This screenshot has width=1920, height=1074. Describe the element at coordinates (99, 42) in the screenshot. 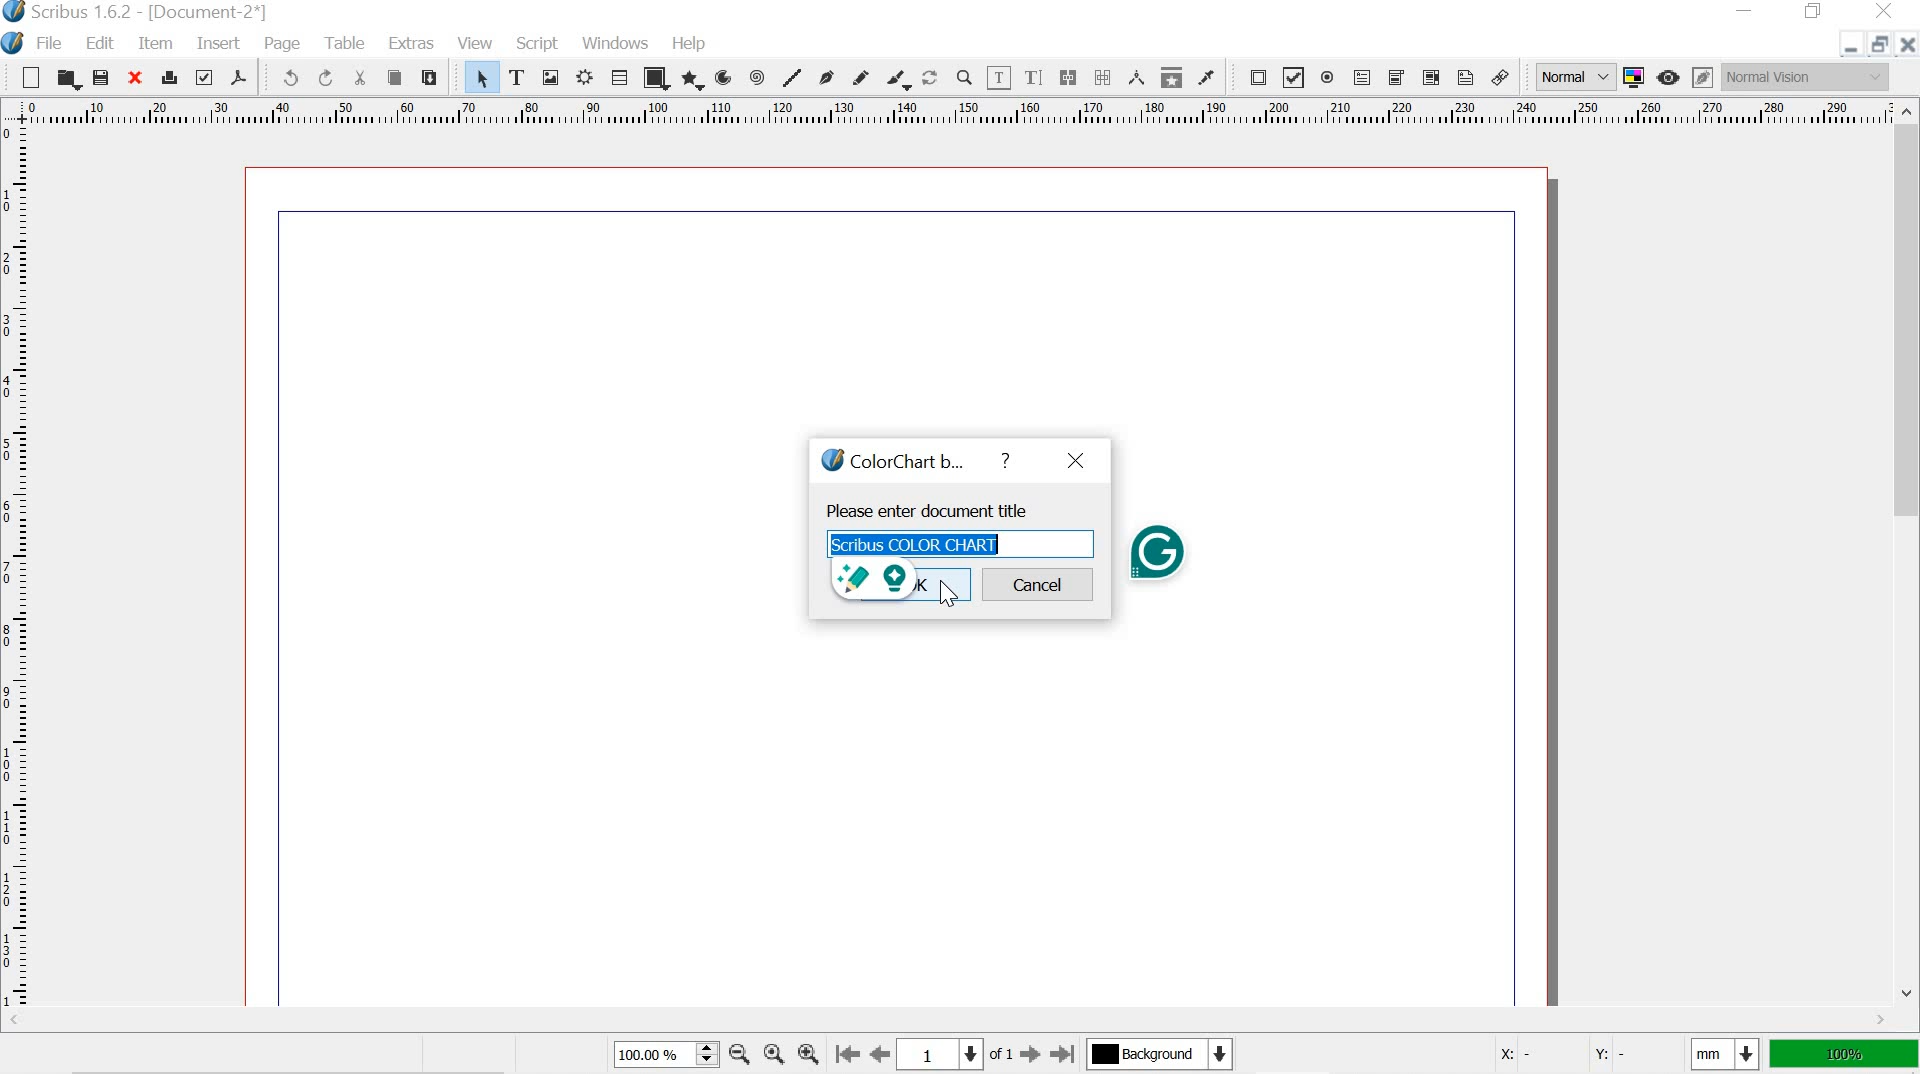

I see `edit` at that location.